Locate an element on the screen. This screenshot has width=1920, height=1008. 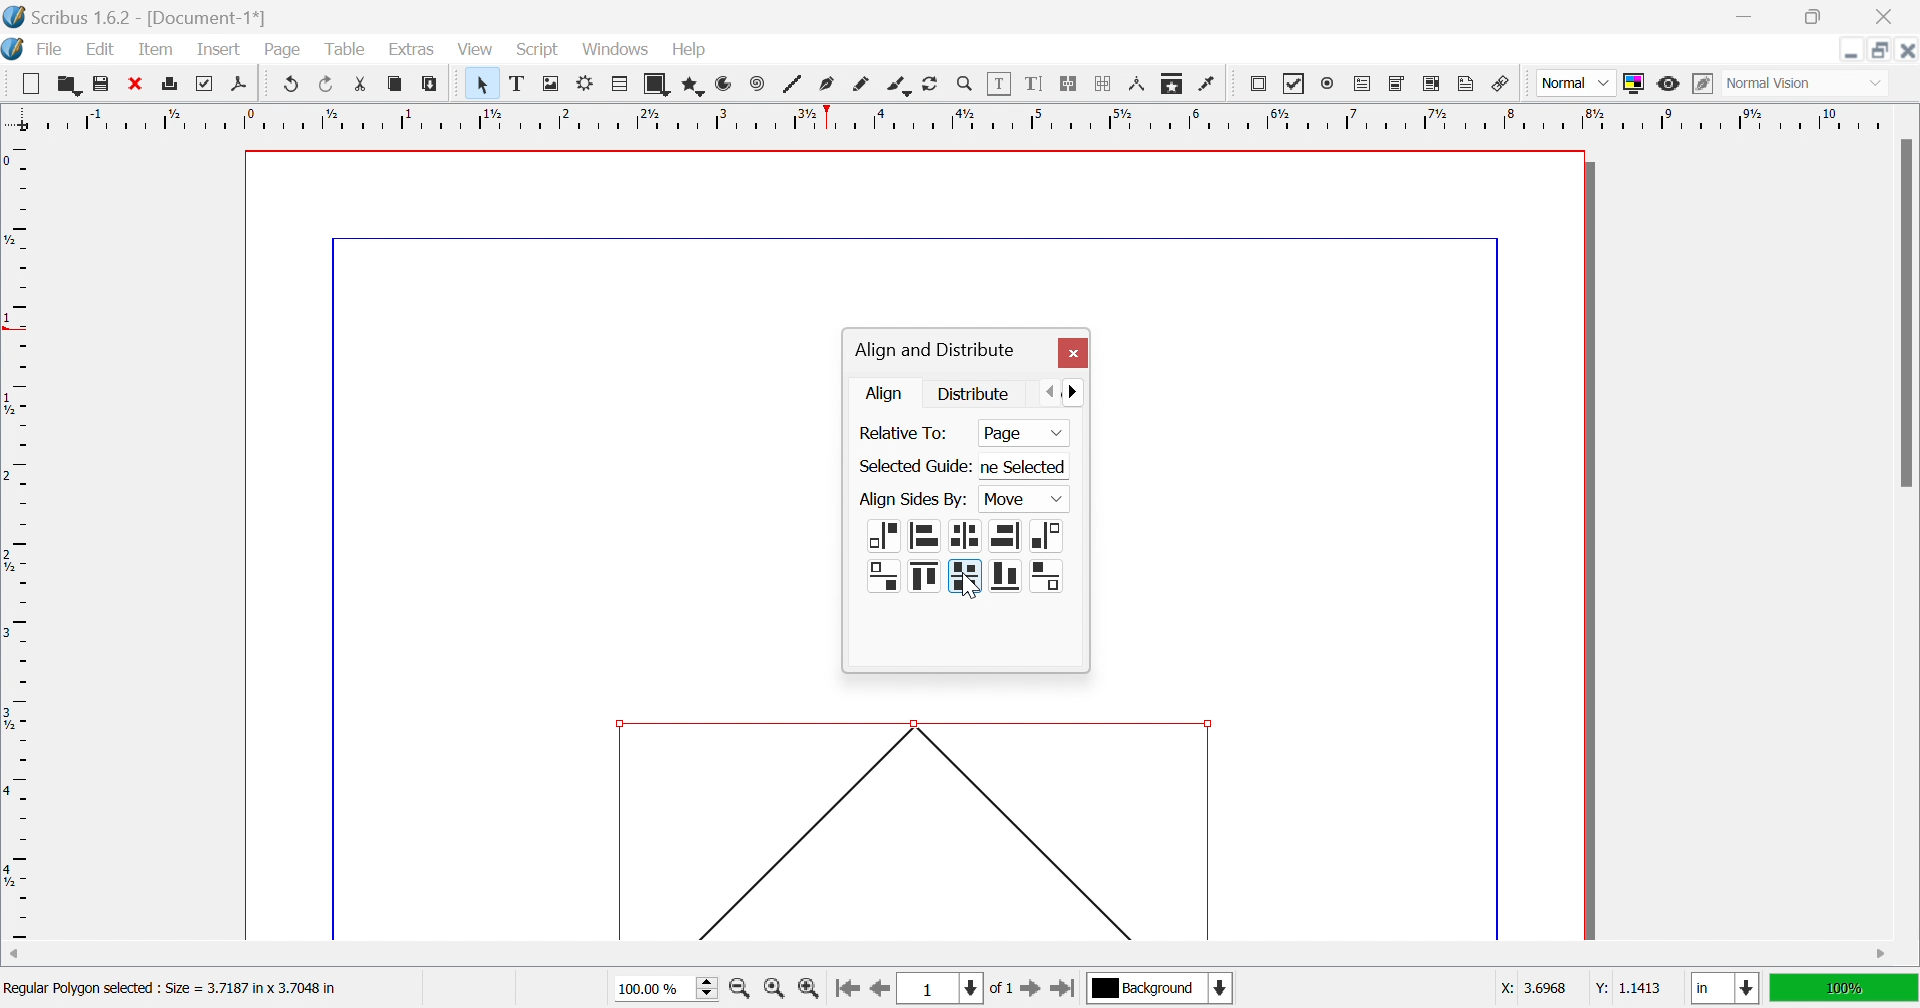
Ruler is located at coordinates (947, 117).